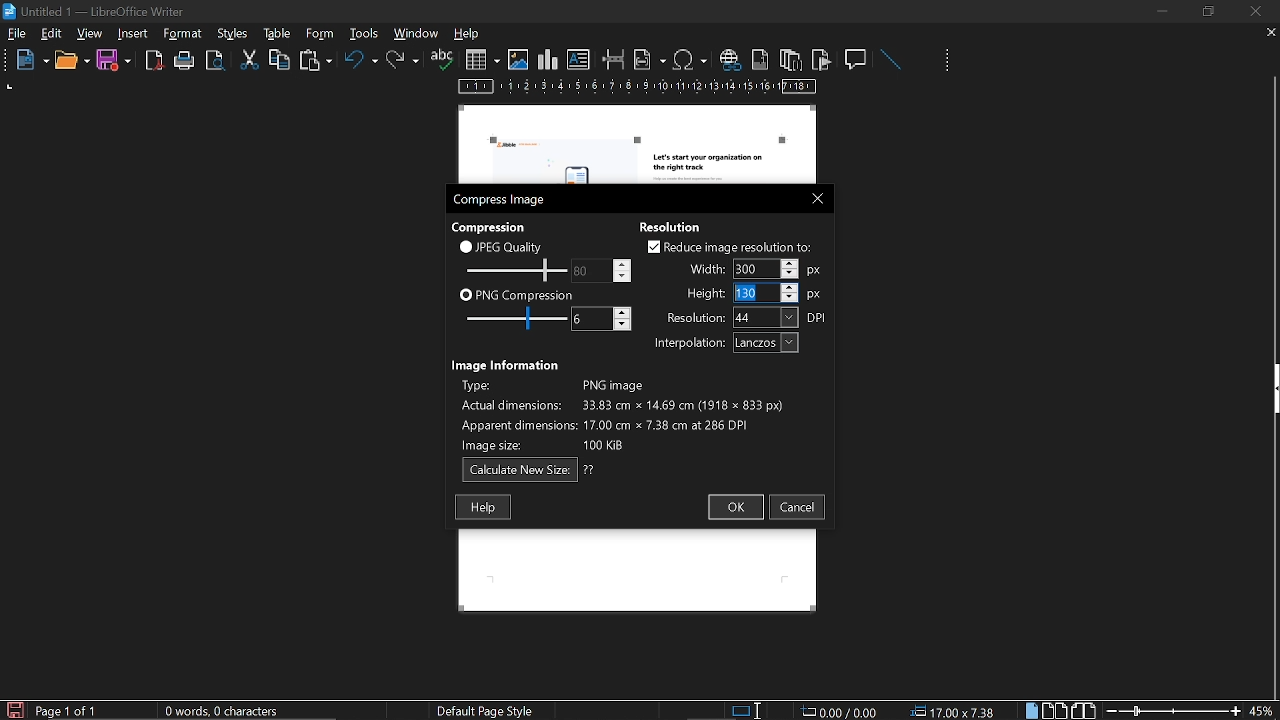 The height and width of the screenshot is (720, 1280). I want to click on current window, so click(97, 10).